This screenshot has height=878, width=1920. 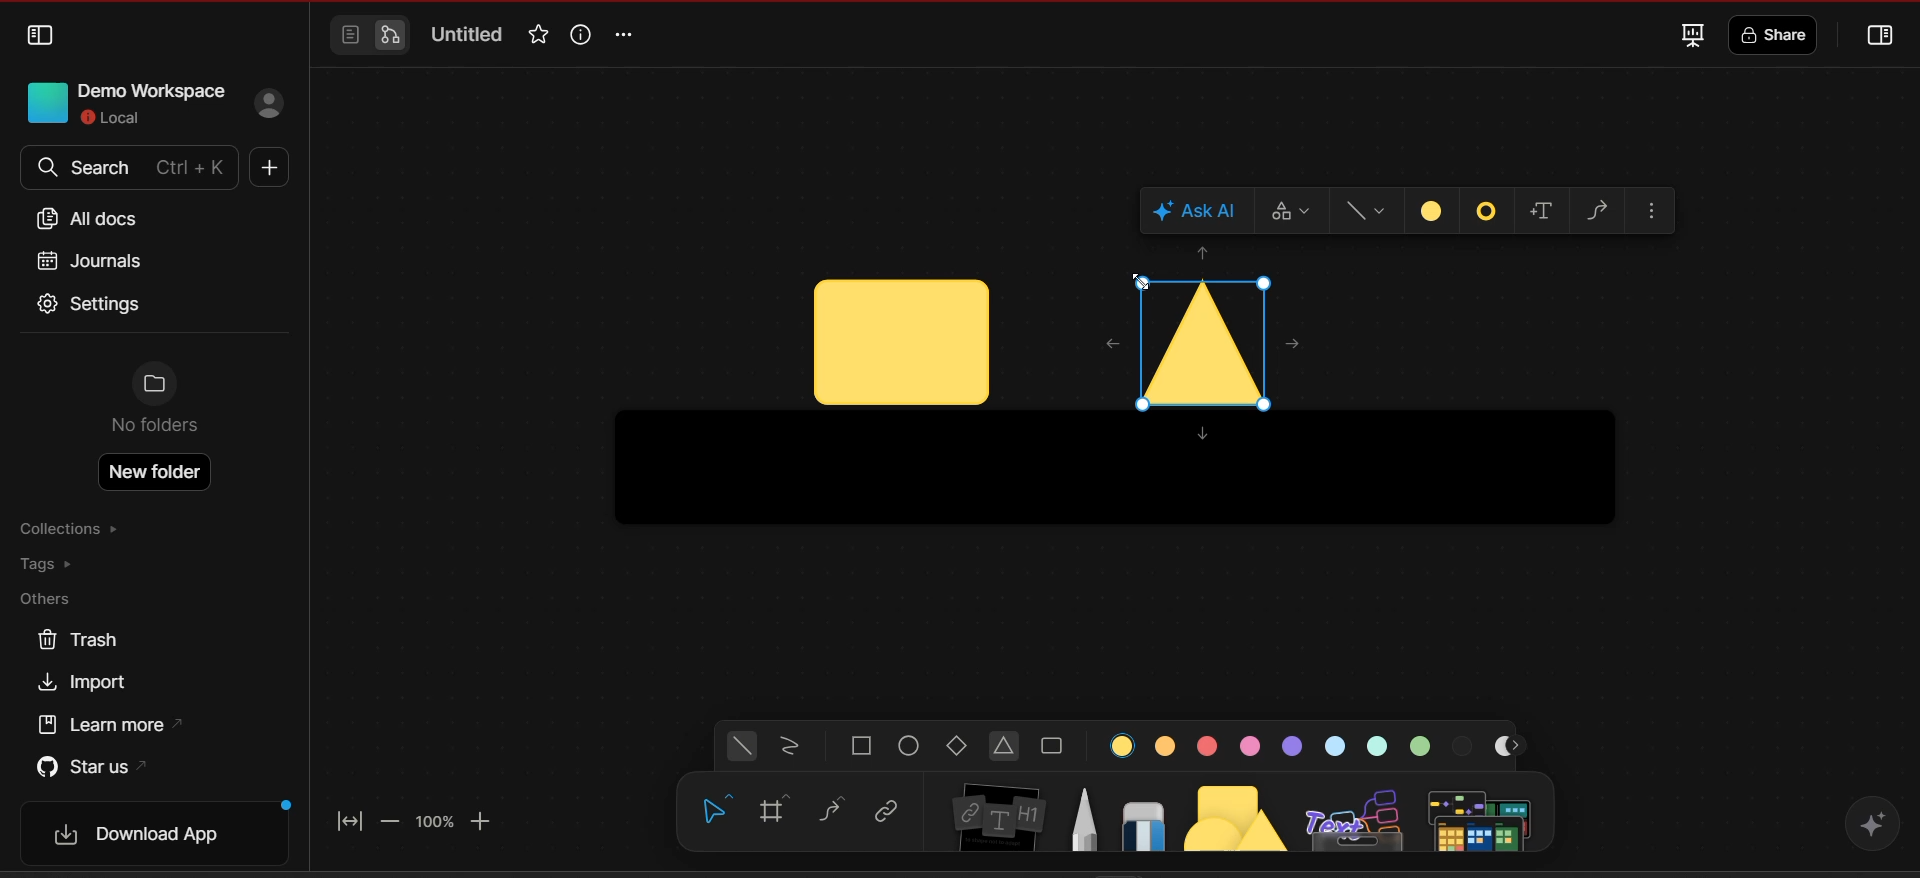 I want to click on ellipse, so click(x=911, y=746).